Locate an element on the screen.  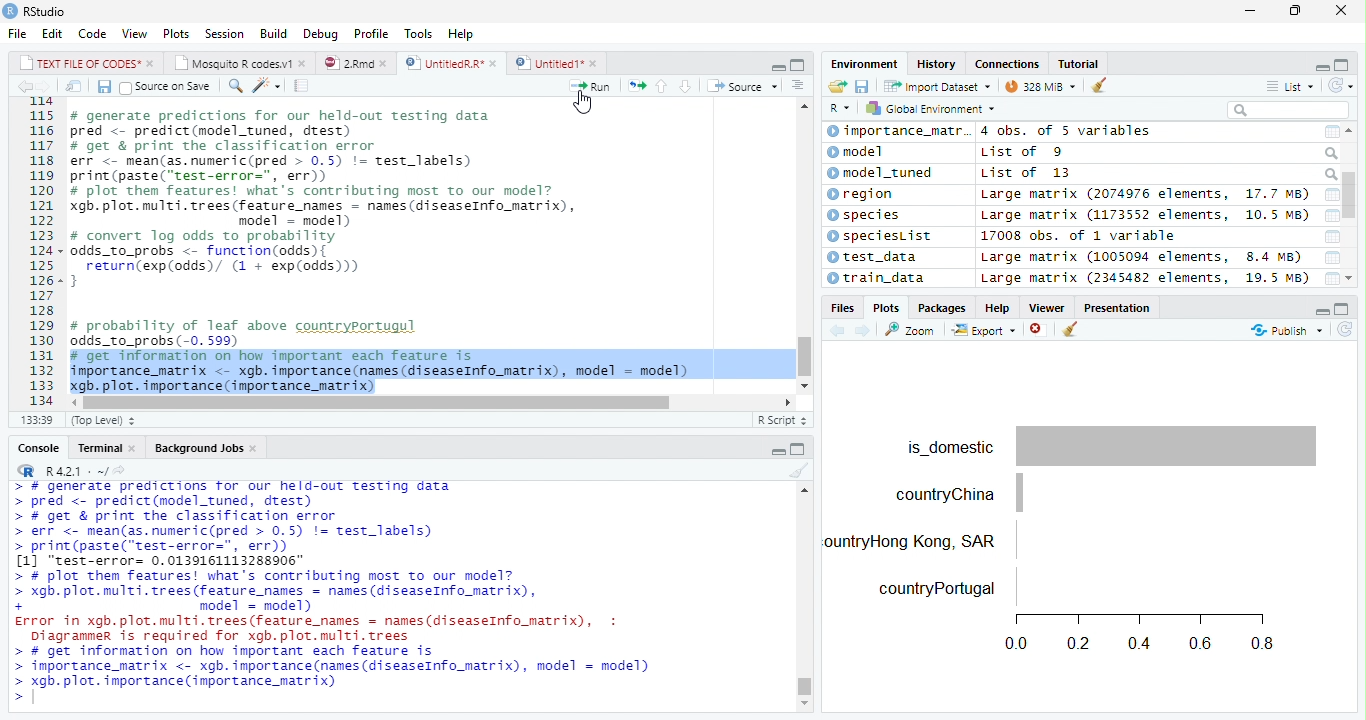
Scroll is located at coordinates (805, 245).